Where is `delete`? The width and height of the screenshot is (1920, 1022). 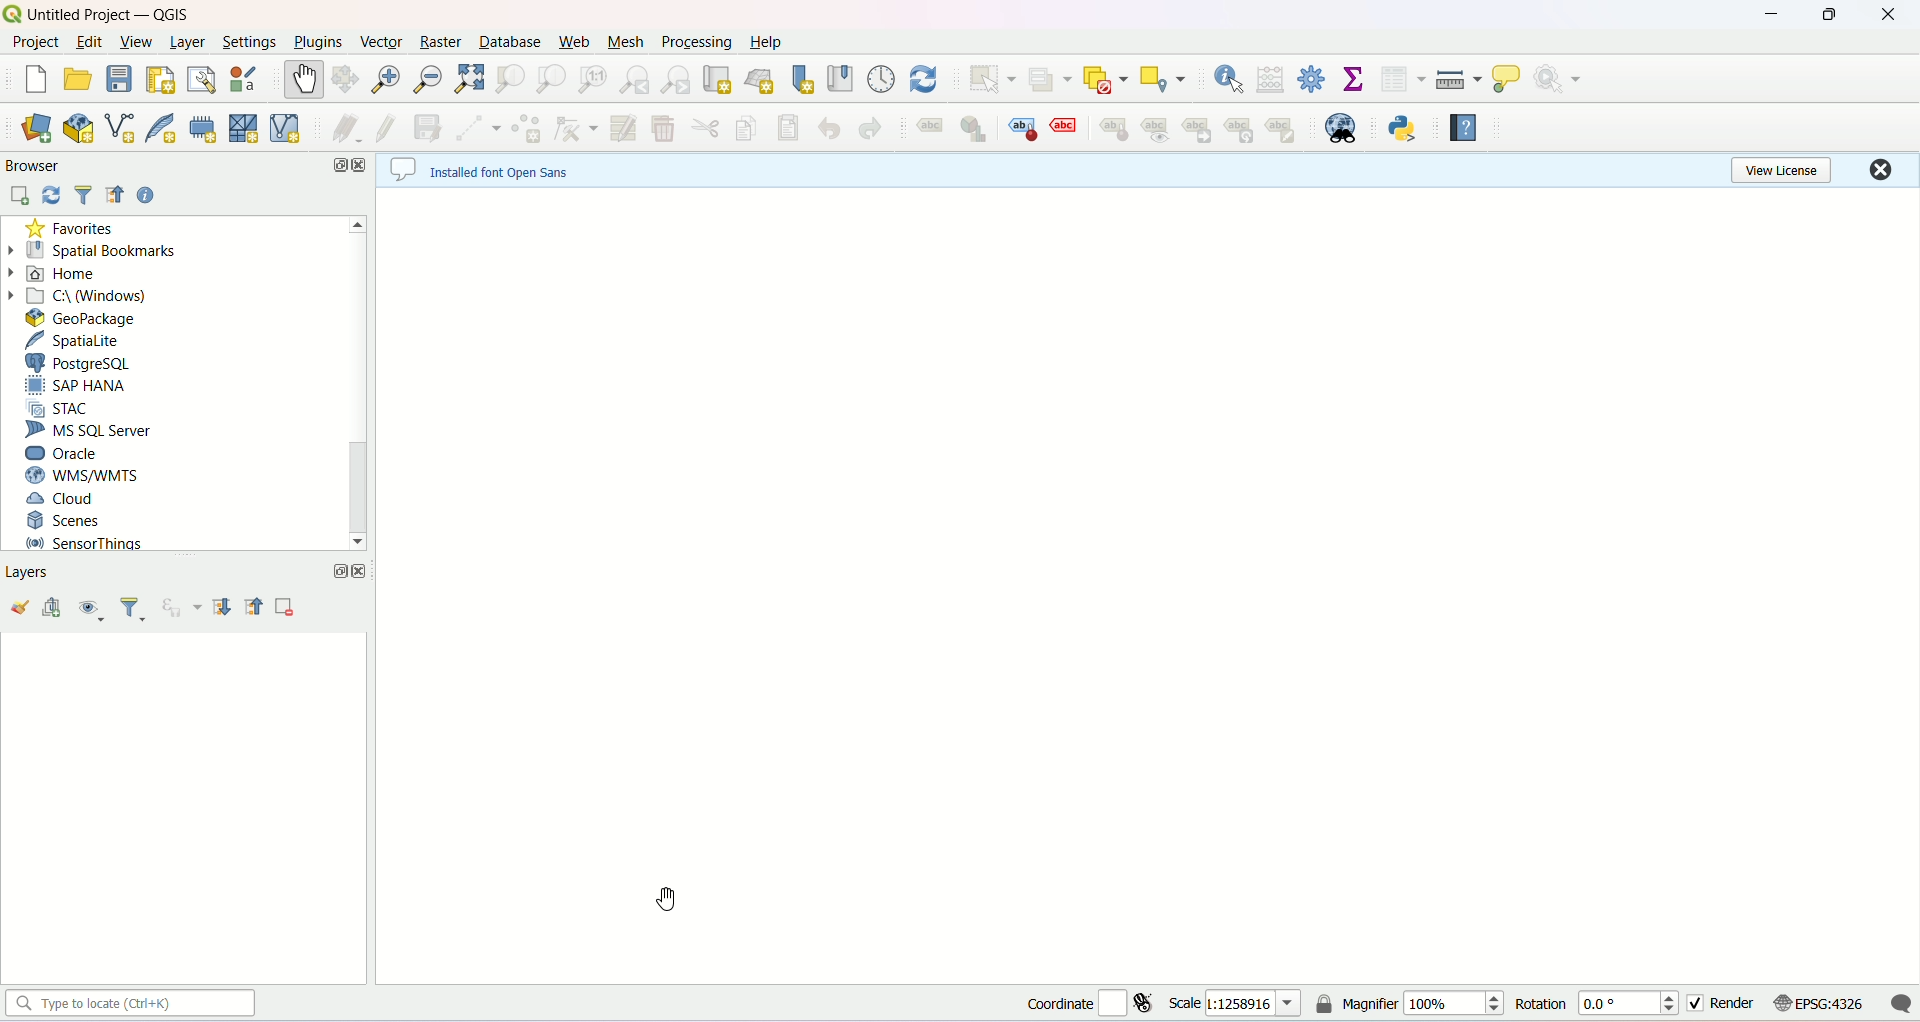
delete is located at coordinates (664, 123).